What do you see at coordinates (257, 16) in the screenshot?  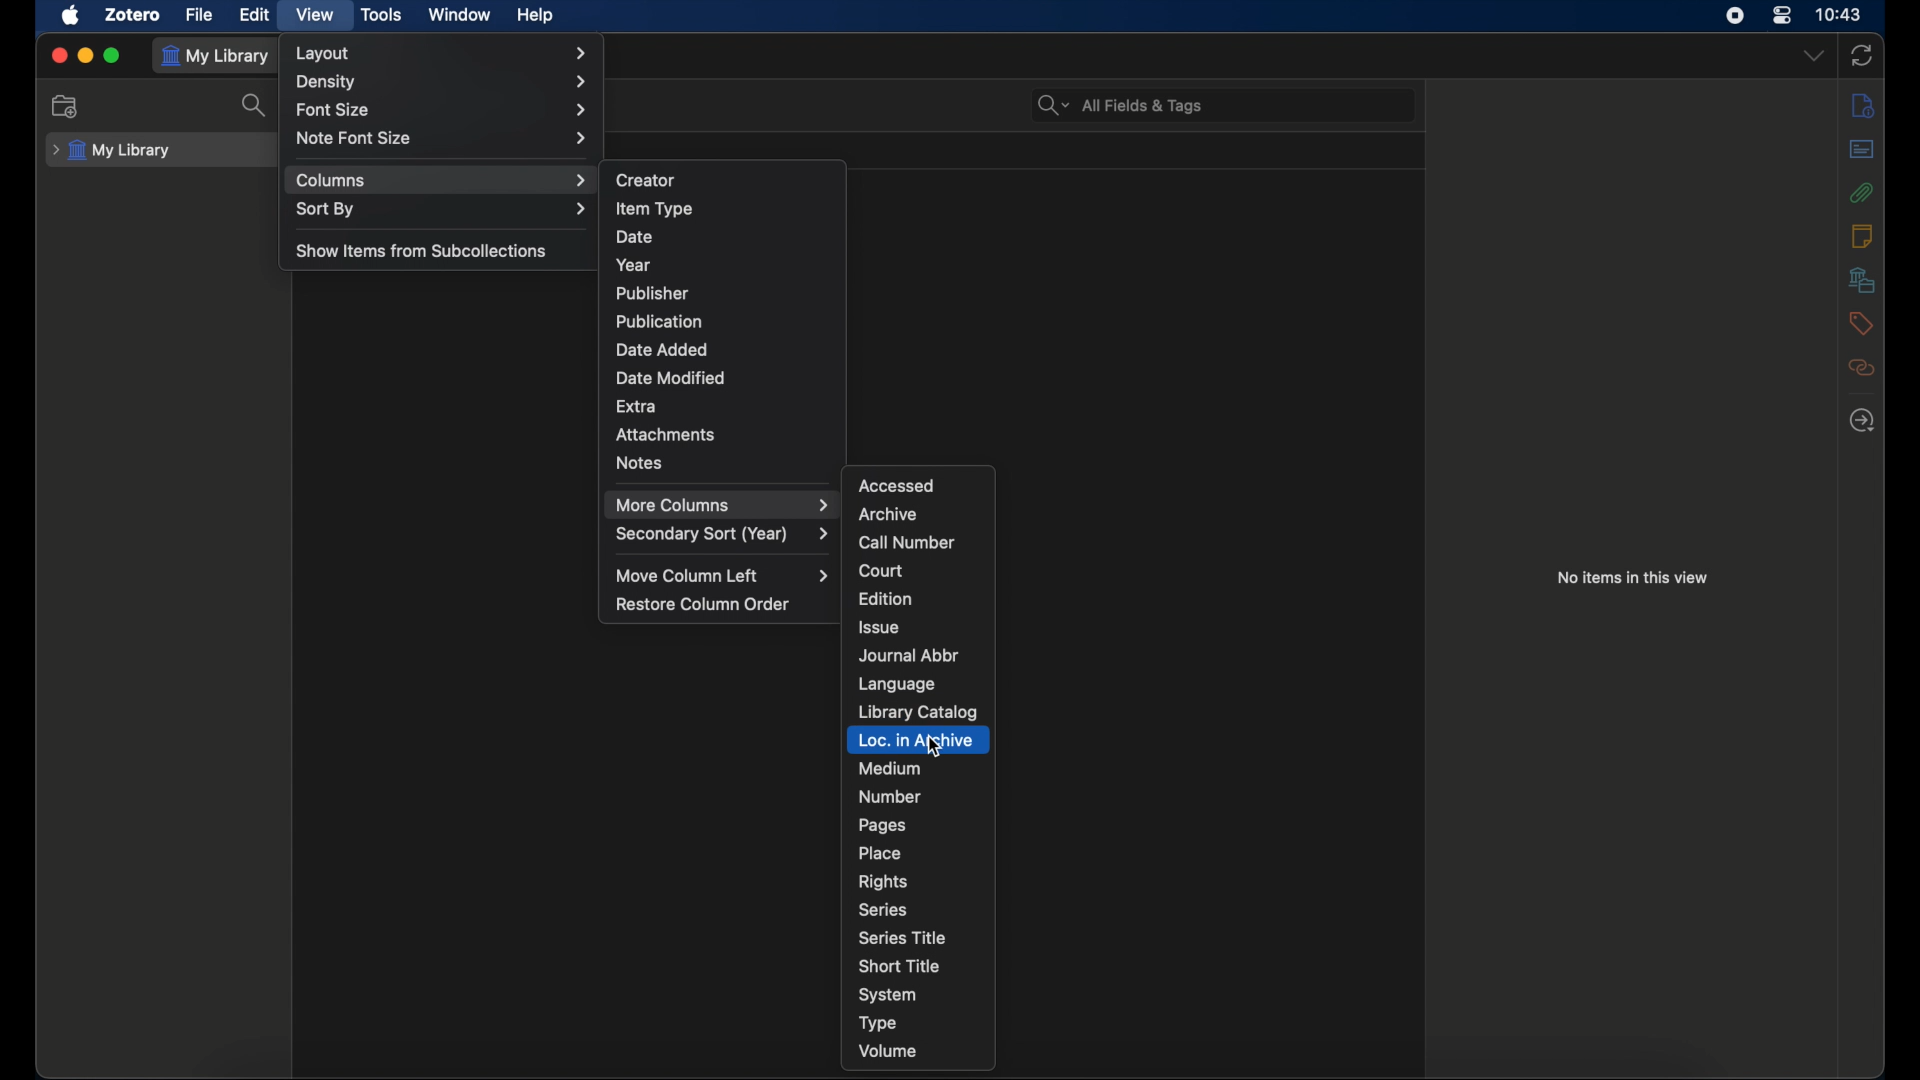 I see `edit` at bounding box center [257, 16].